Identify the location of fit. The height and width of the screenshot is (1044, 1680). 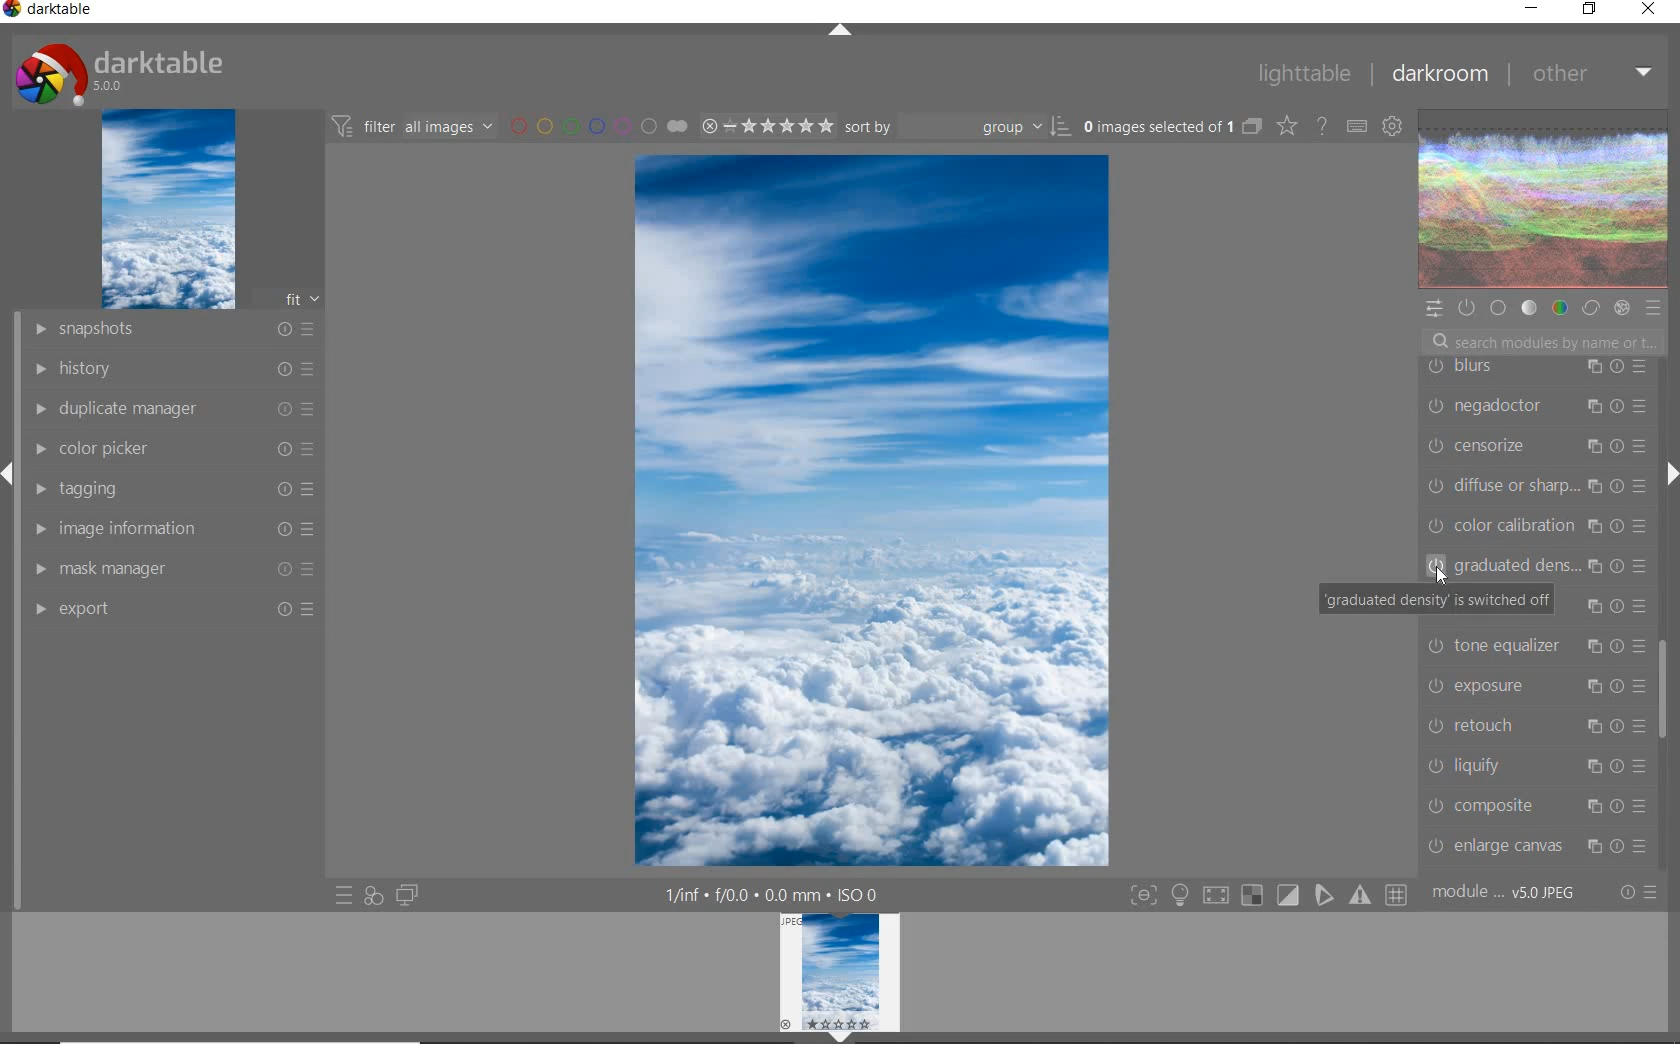
(290, 300).